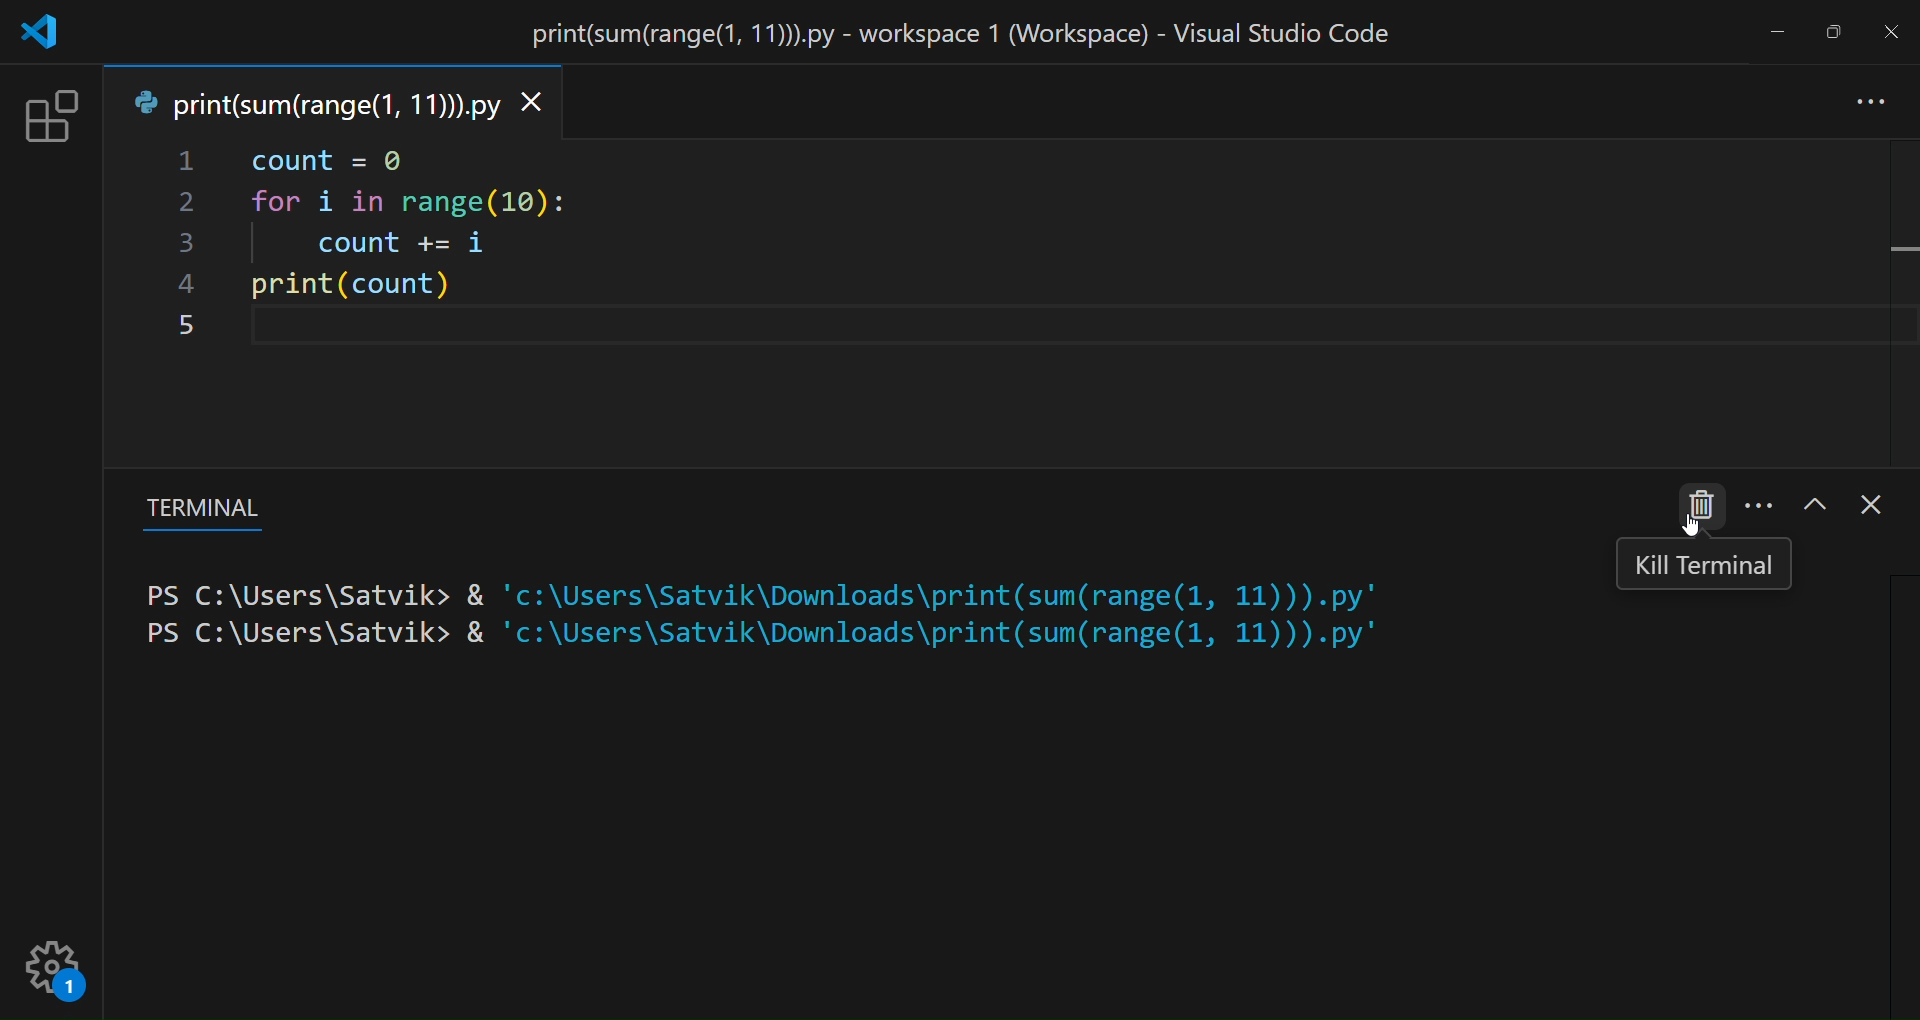  What do you see at coordinates (1776, 37) in the screenshot?
I see `minimize` at bounding box center [1776, 37].